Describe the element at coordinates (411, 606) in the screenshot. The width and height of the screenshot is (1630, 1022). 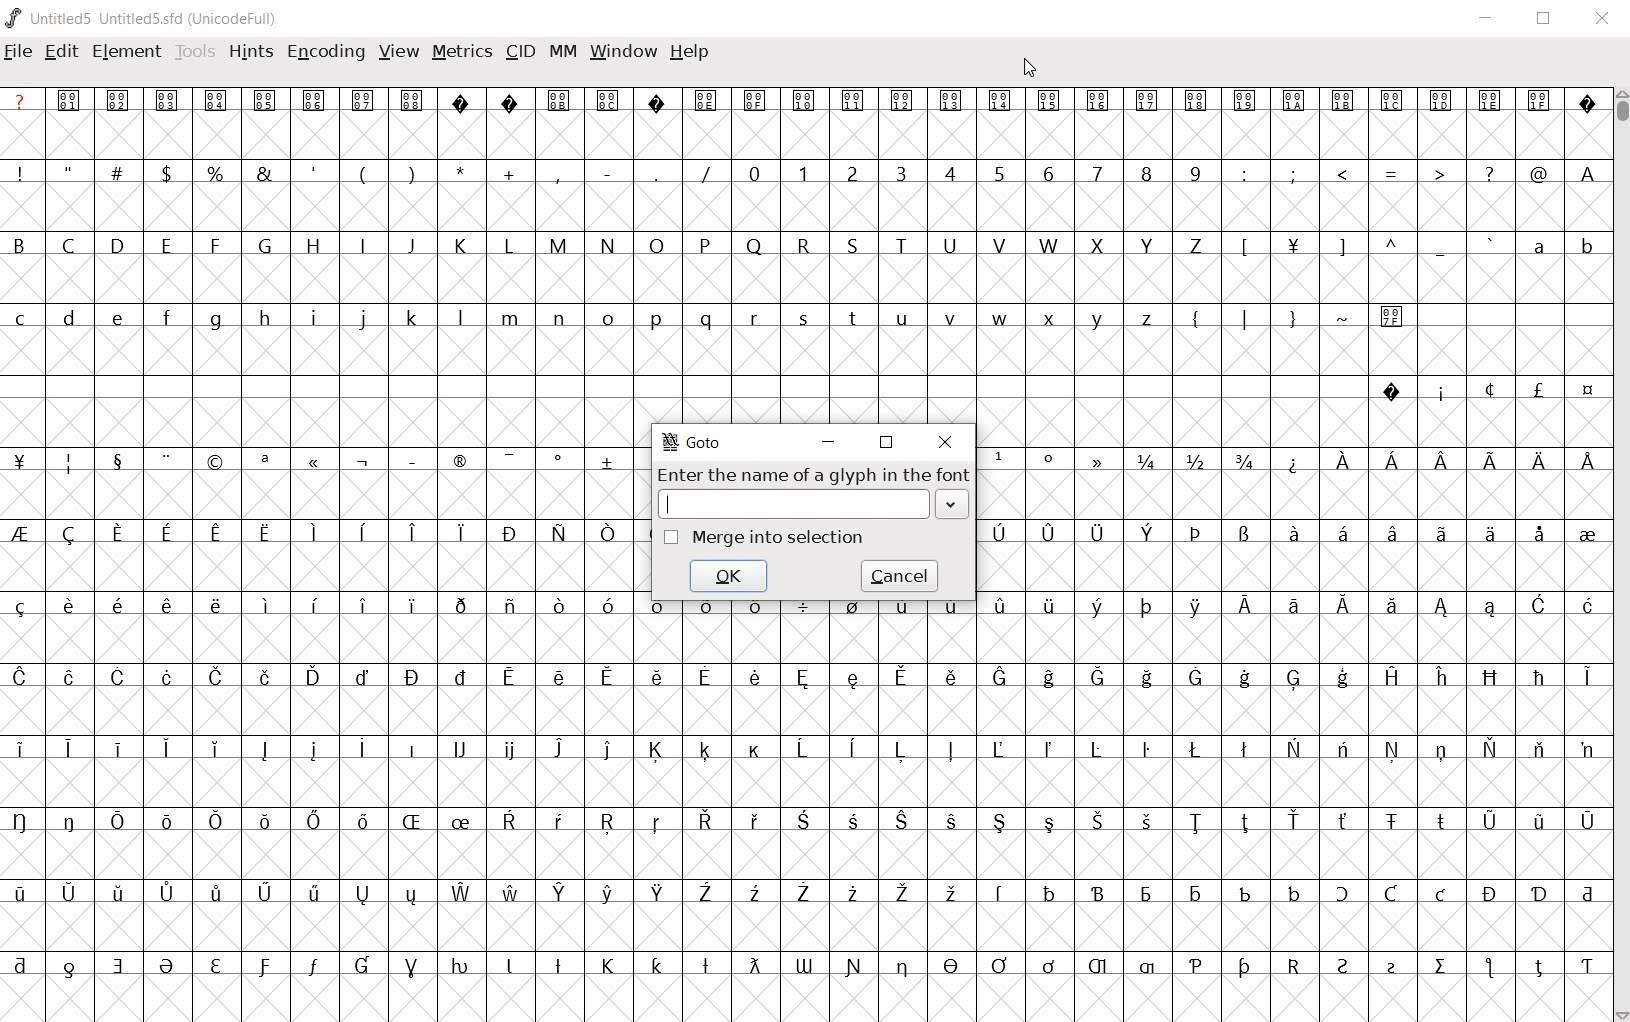
I see `Symbol` at that location.